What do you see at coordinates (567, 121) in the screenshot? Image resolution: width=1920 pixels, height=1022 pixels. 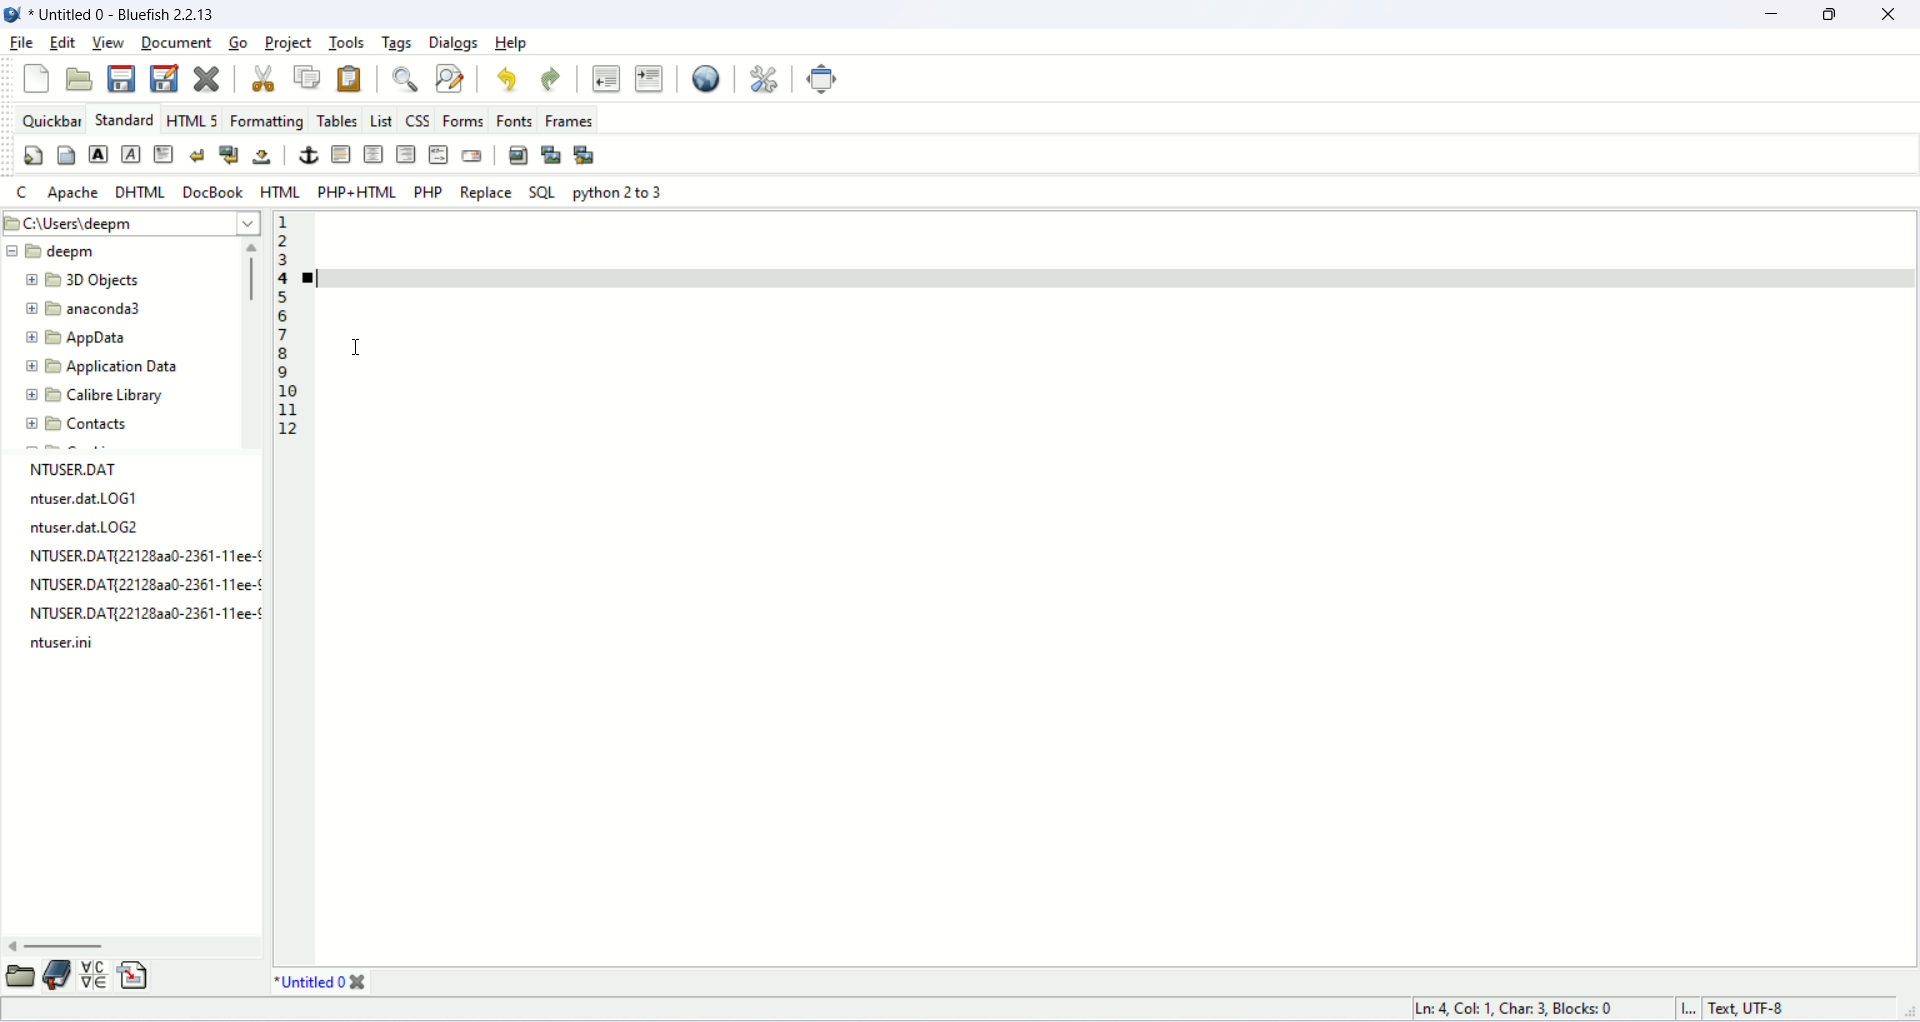 I see `frames` at bounding box center [567, 121].